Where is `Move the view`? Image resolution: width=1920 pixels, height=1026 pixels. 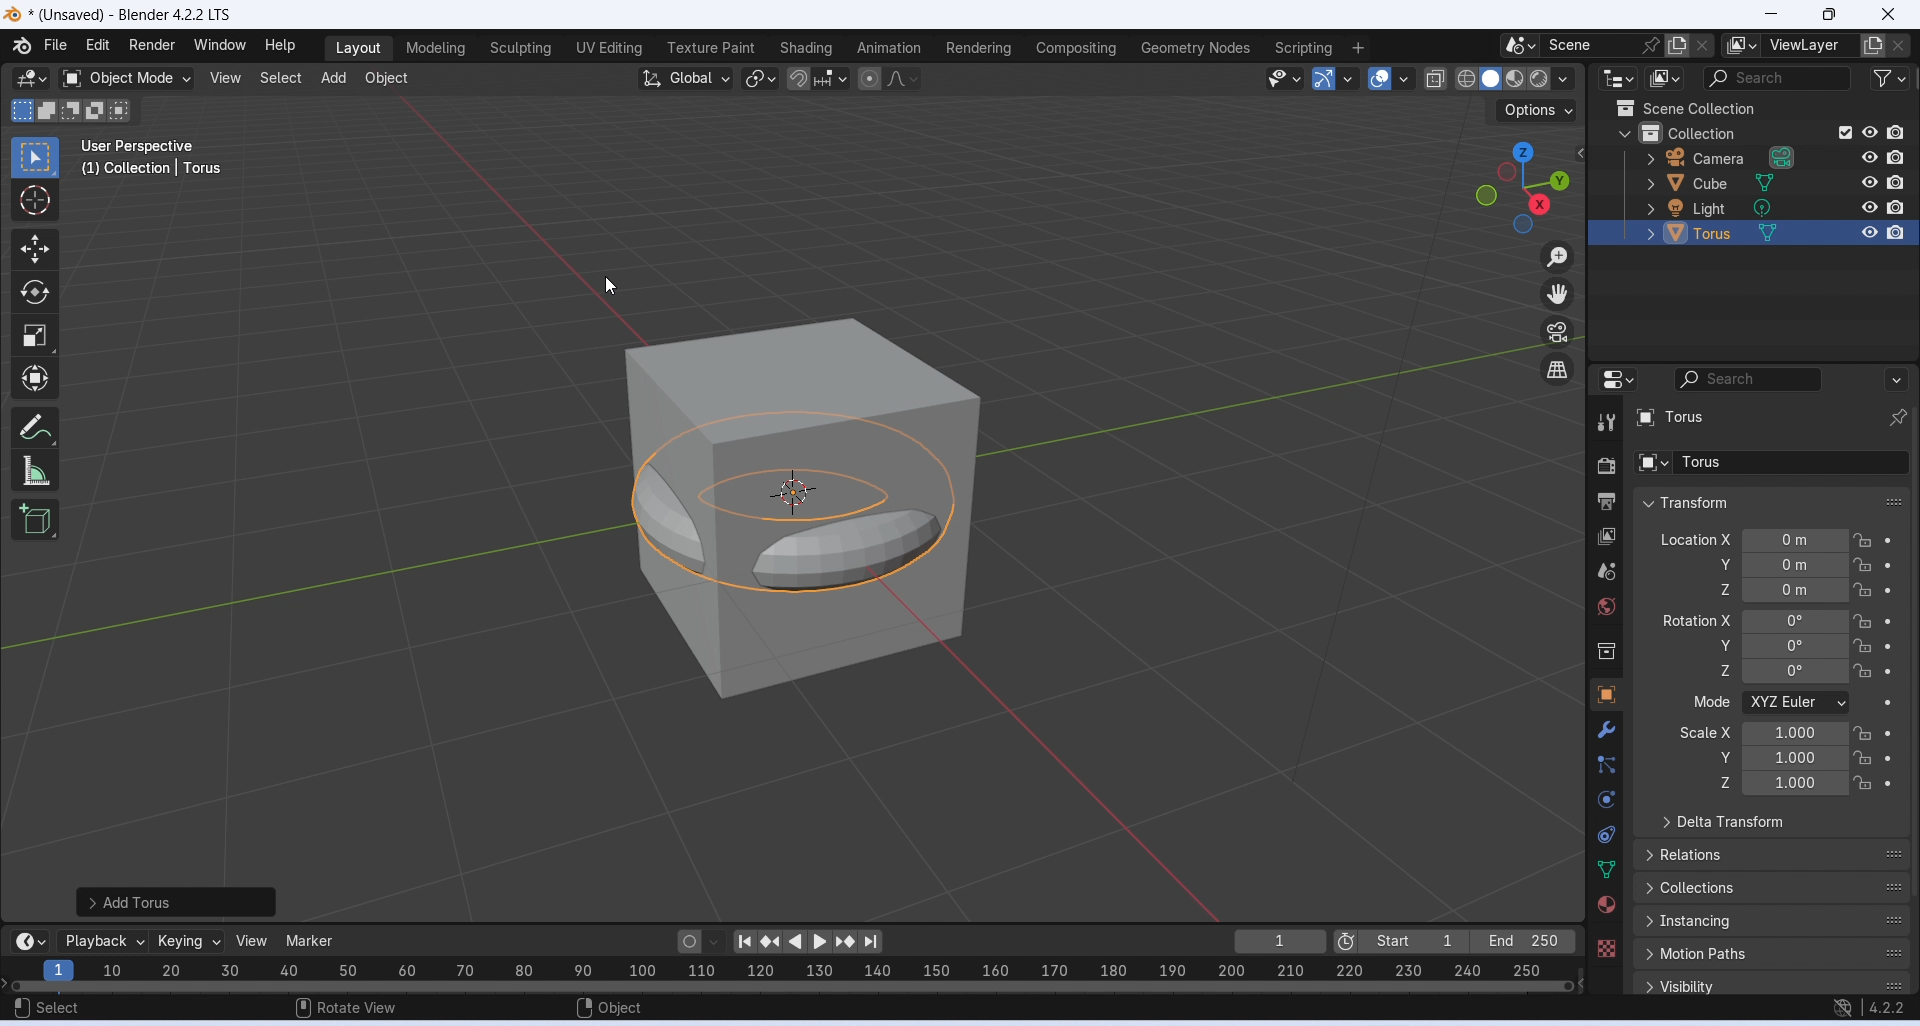 Move the view is located at coordinates (1561, 295).